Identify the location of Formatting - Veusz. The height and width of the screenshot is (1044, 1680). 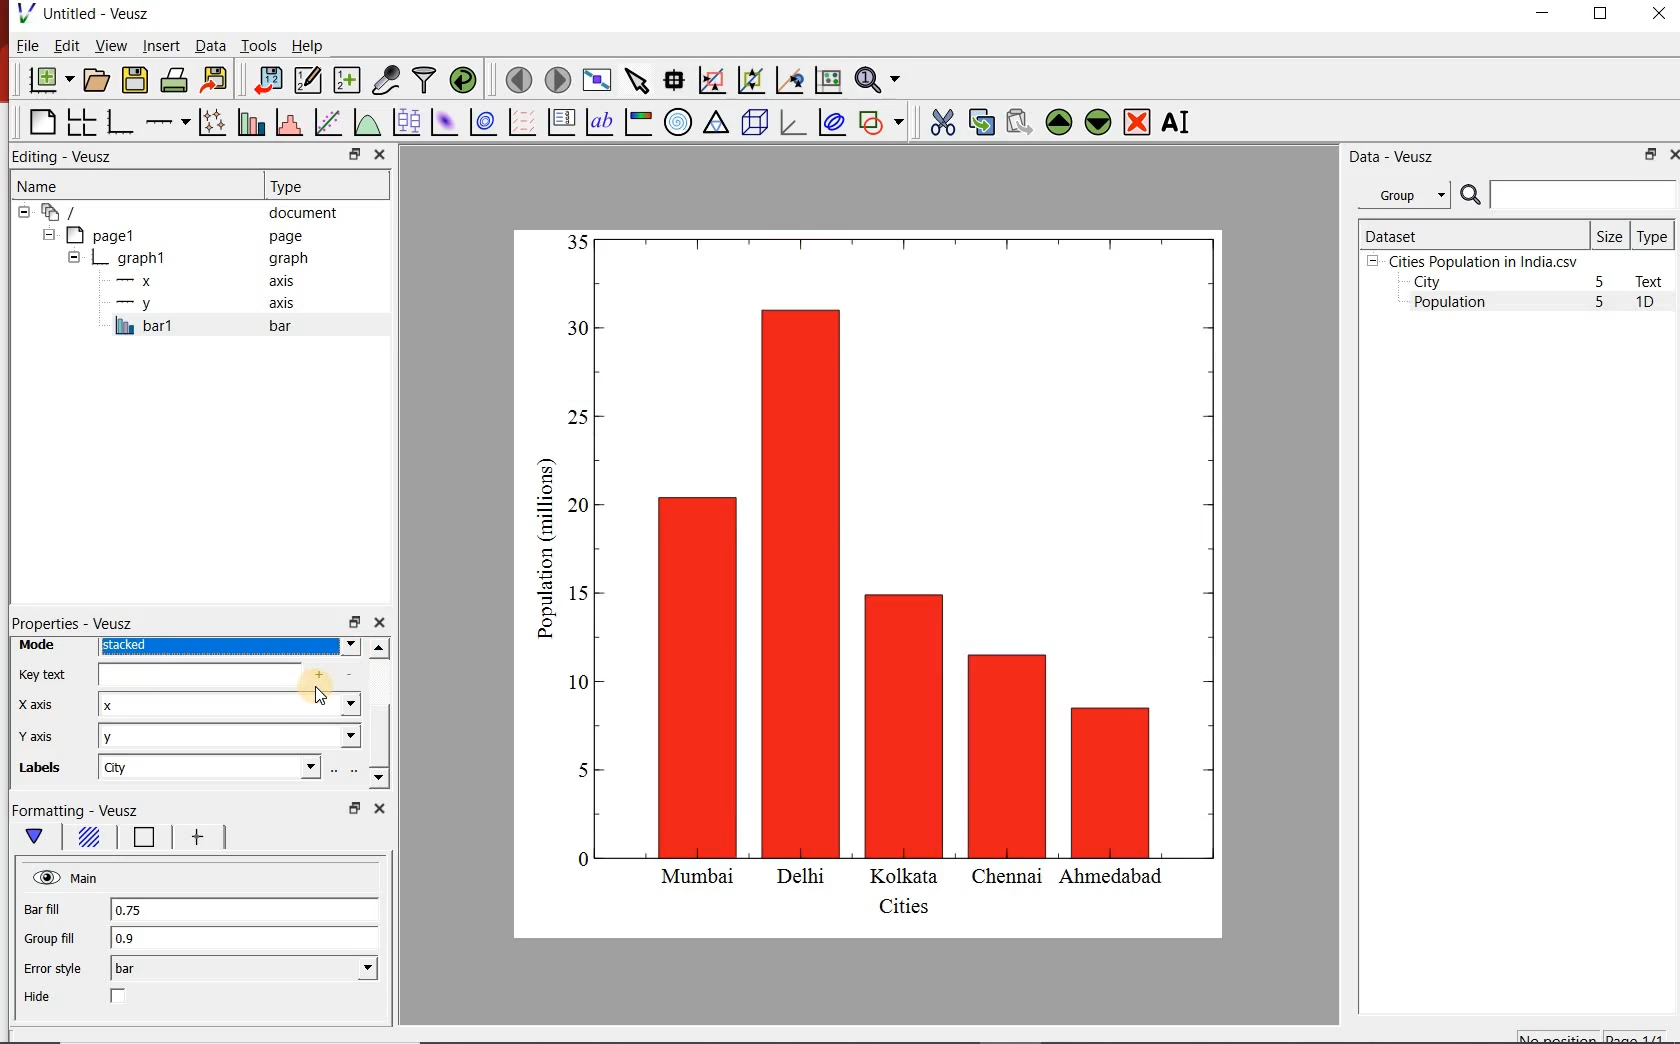
(88, 811).